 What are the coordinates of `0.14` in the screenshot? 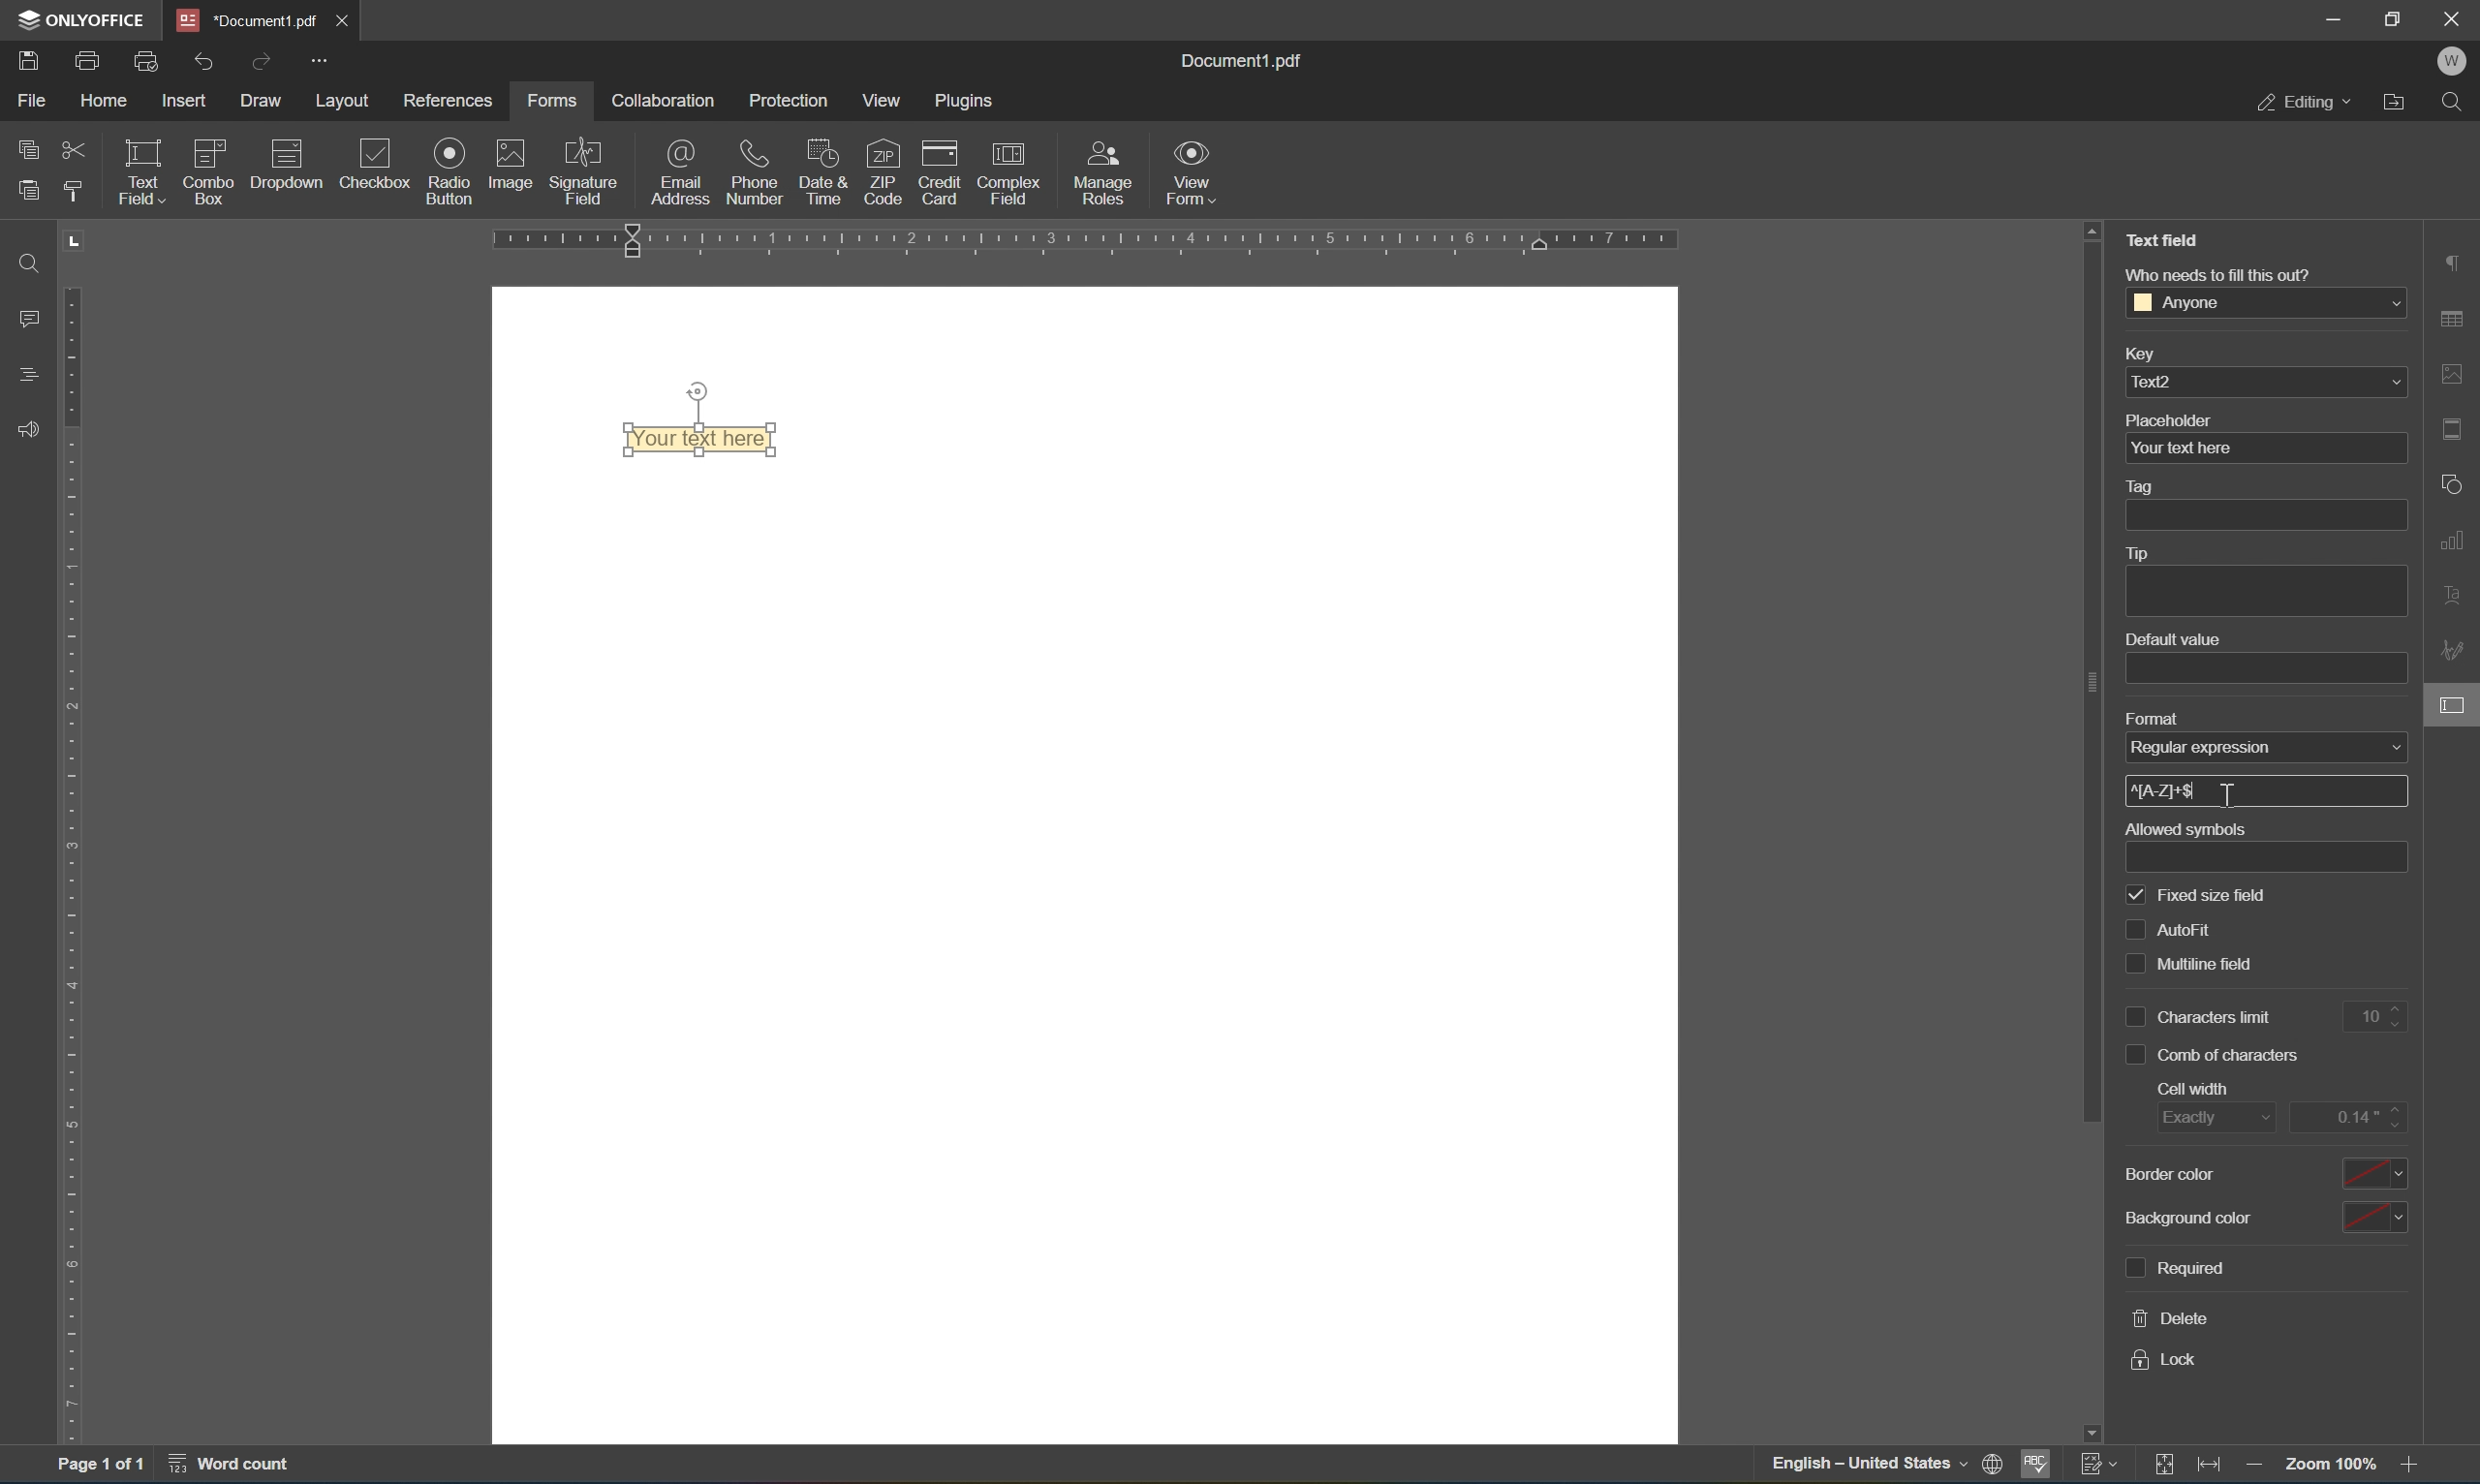 It's located at (2355, 1117).